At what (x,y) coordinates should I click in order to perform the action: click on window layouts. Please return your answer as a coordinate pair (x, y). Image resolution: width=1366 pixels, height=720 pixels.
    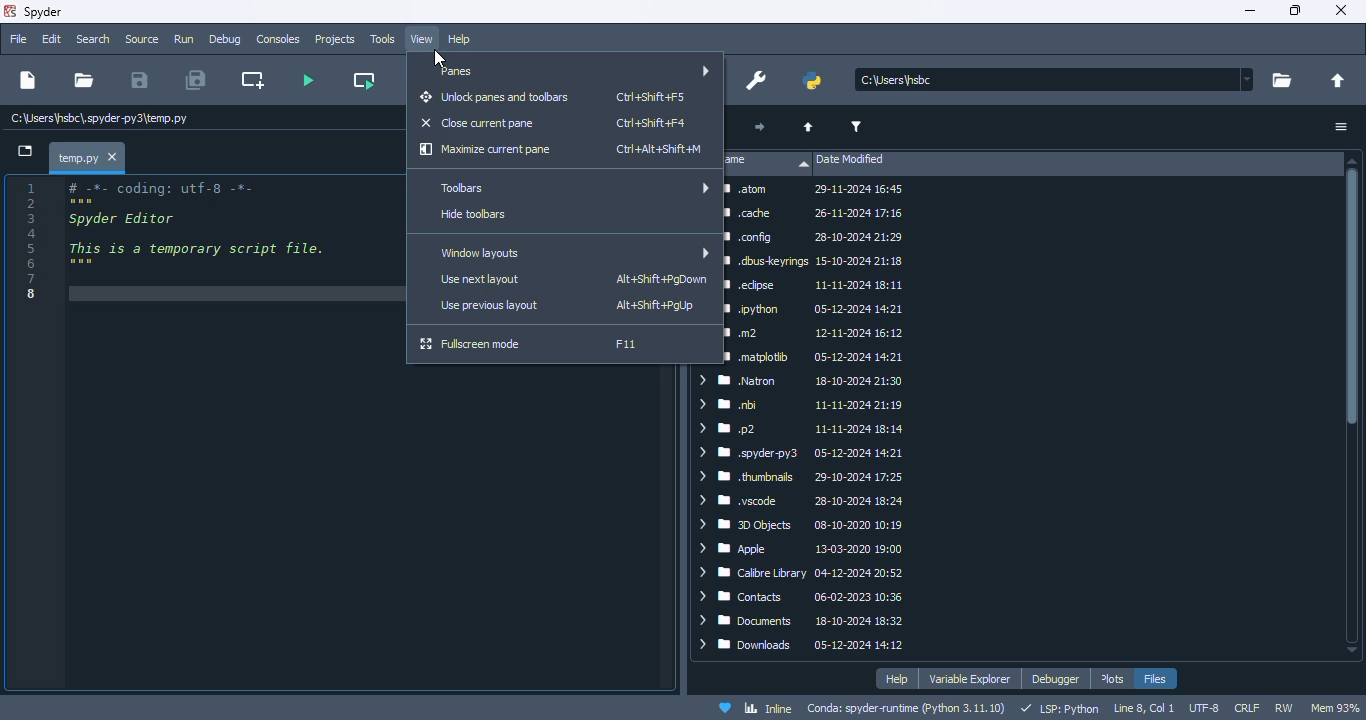
    Looking at the image, I should click on (573, 251).